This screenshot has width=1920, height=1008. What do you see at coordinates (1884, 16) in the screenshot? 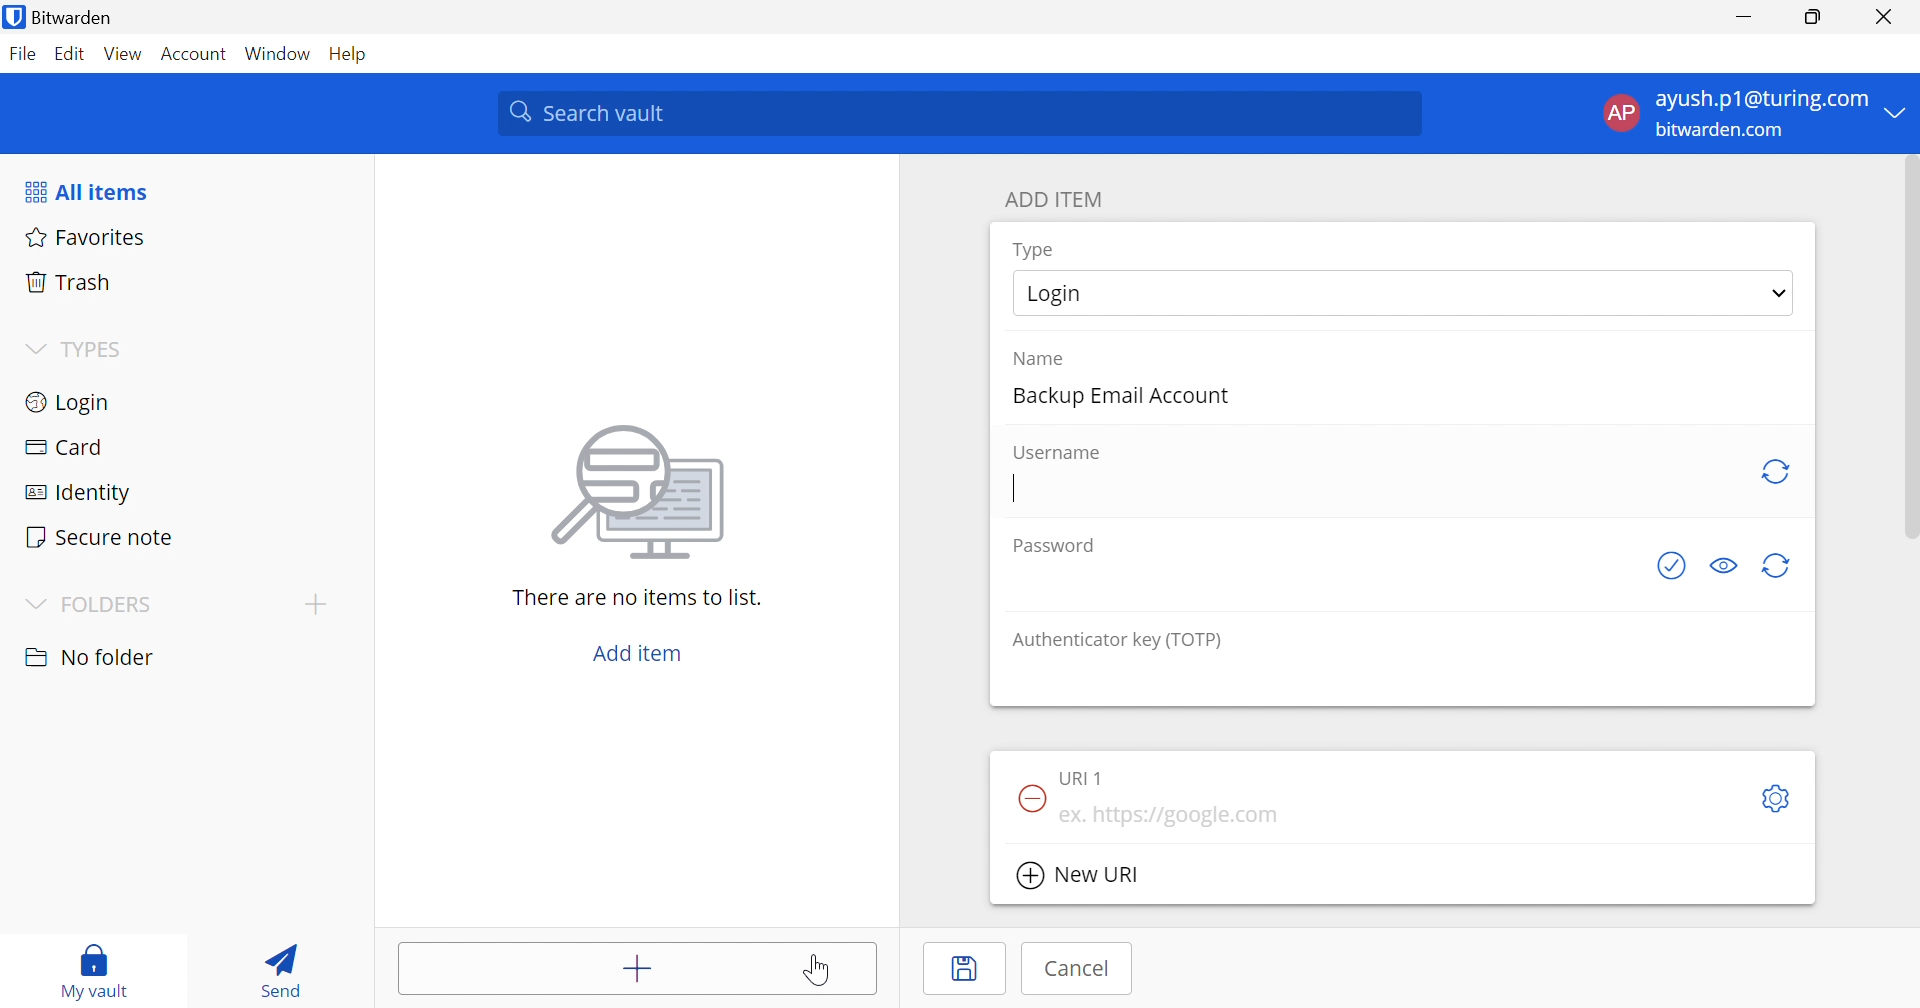
I see `Close` at bounding box center [1884, 16].